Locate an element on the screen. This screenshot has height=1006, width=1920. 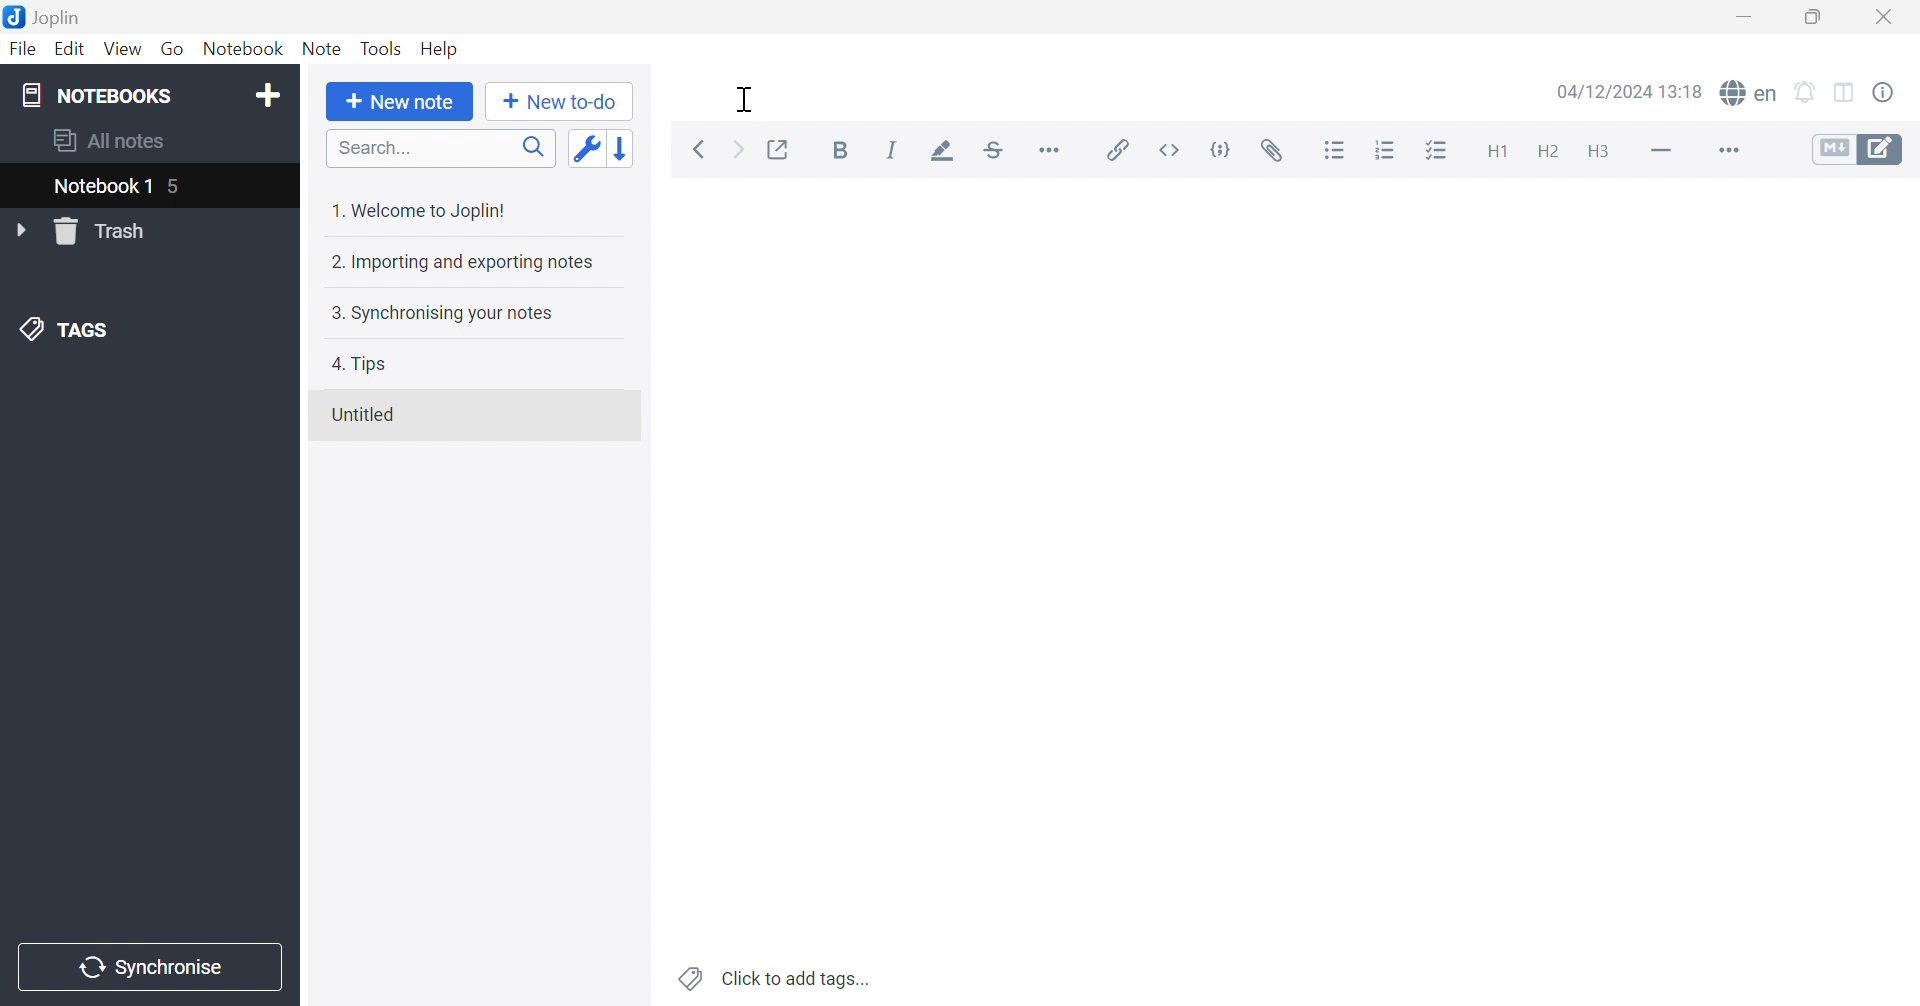
Toggle sort order field is located at coordinates (584, 147).